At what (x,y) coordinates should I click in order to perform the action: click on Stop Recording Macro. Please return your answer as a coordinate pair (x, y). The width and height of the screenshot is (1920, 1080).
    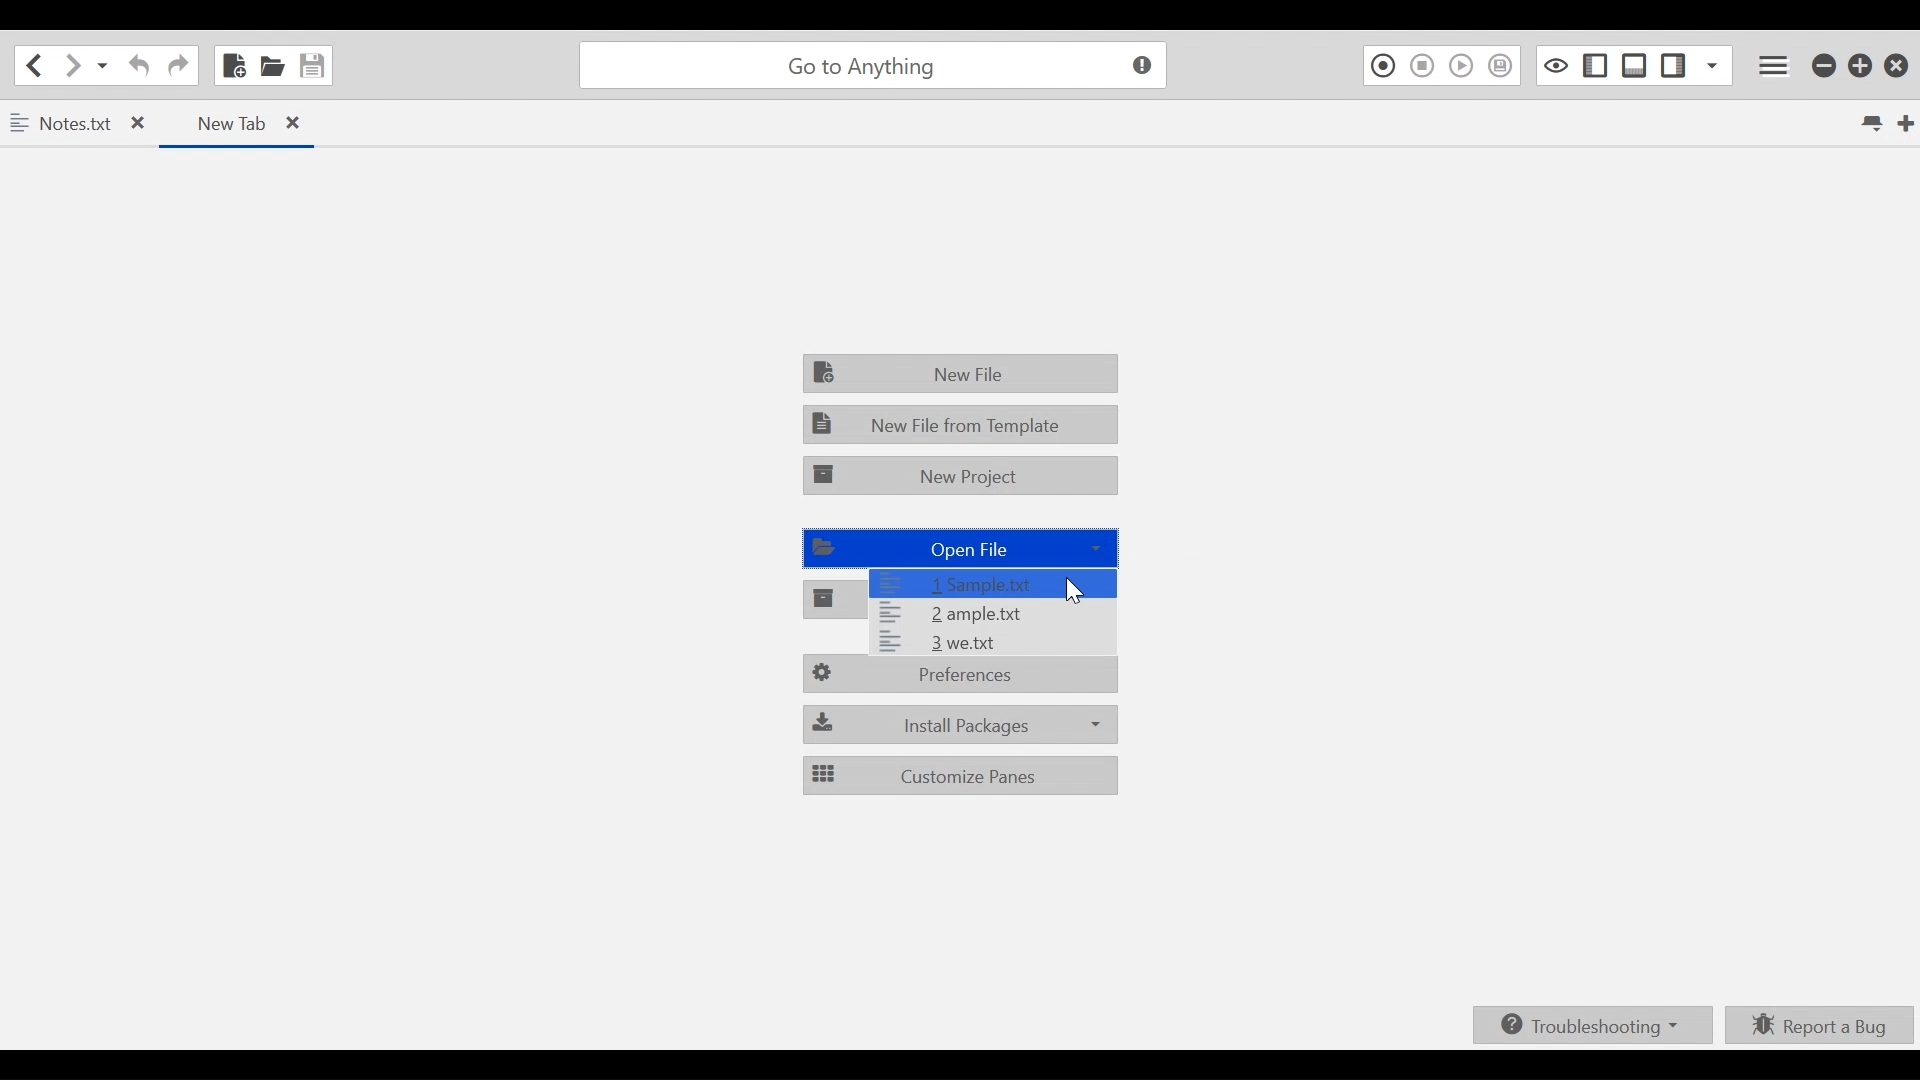
    Looking at the image, I should click on (1421, 66).